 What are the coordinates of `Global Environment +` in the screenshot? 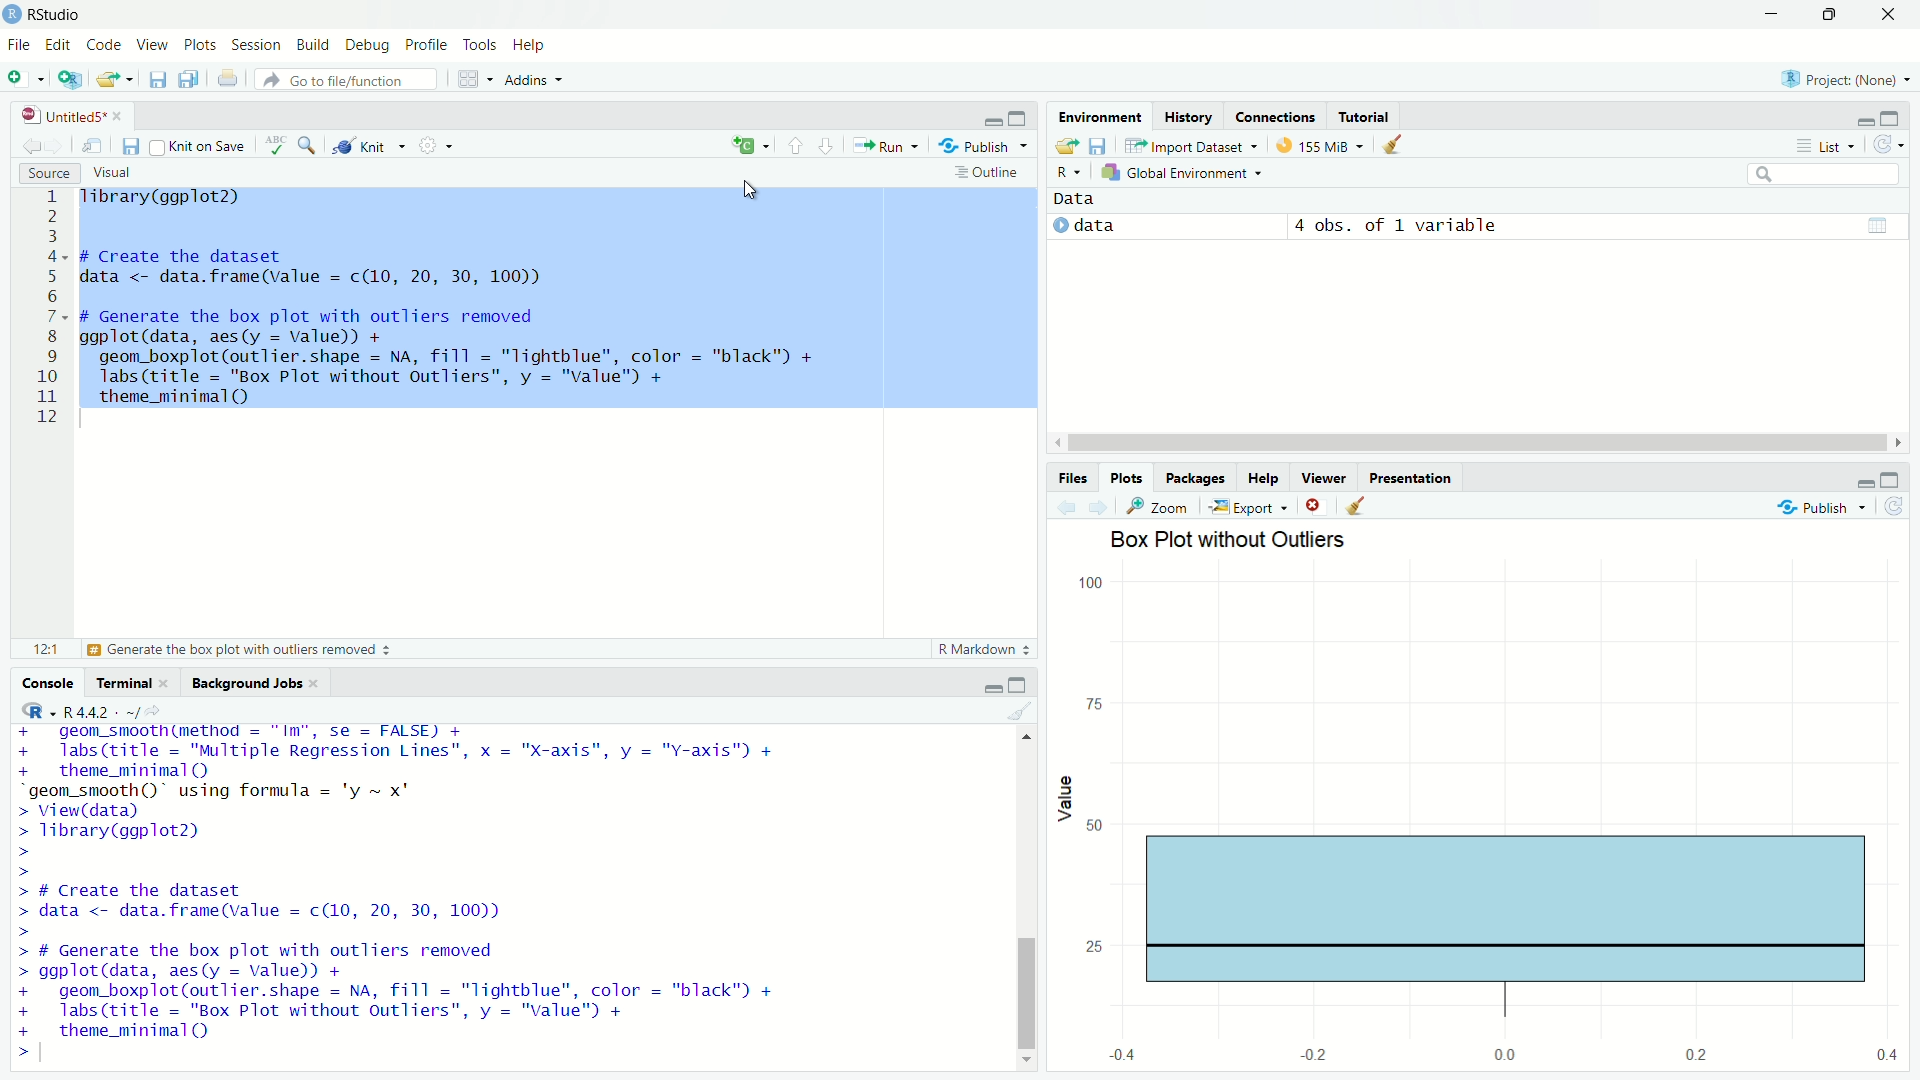 It's located at (1186, 174).